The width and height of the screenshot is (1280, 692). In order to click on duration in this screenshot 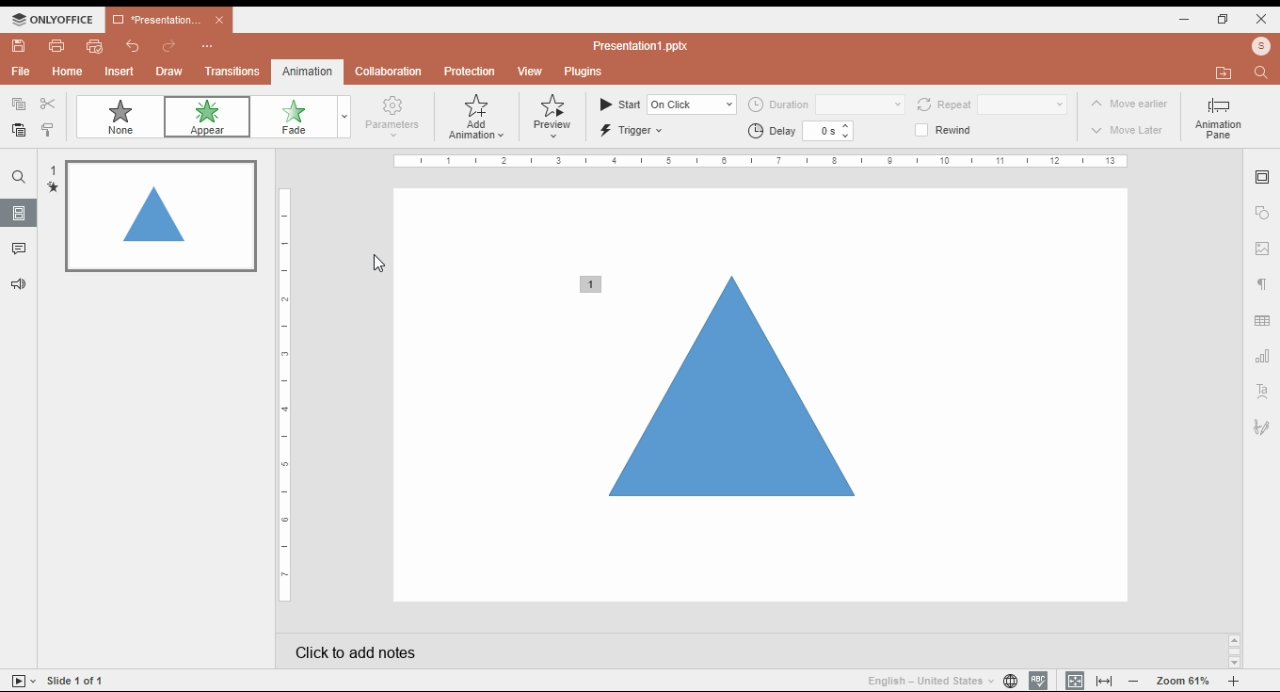, I will do `click(778, 104)`.